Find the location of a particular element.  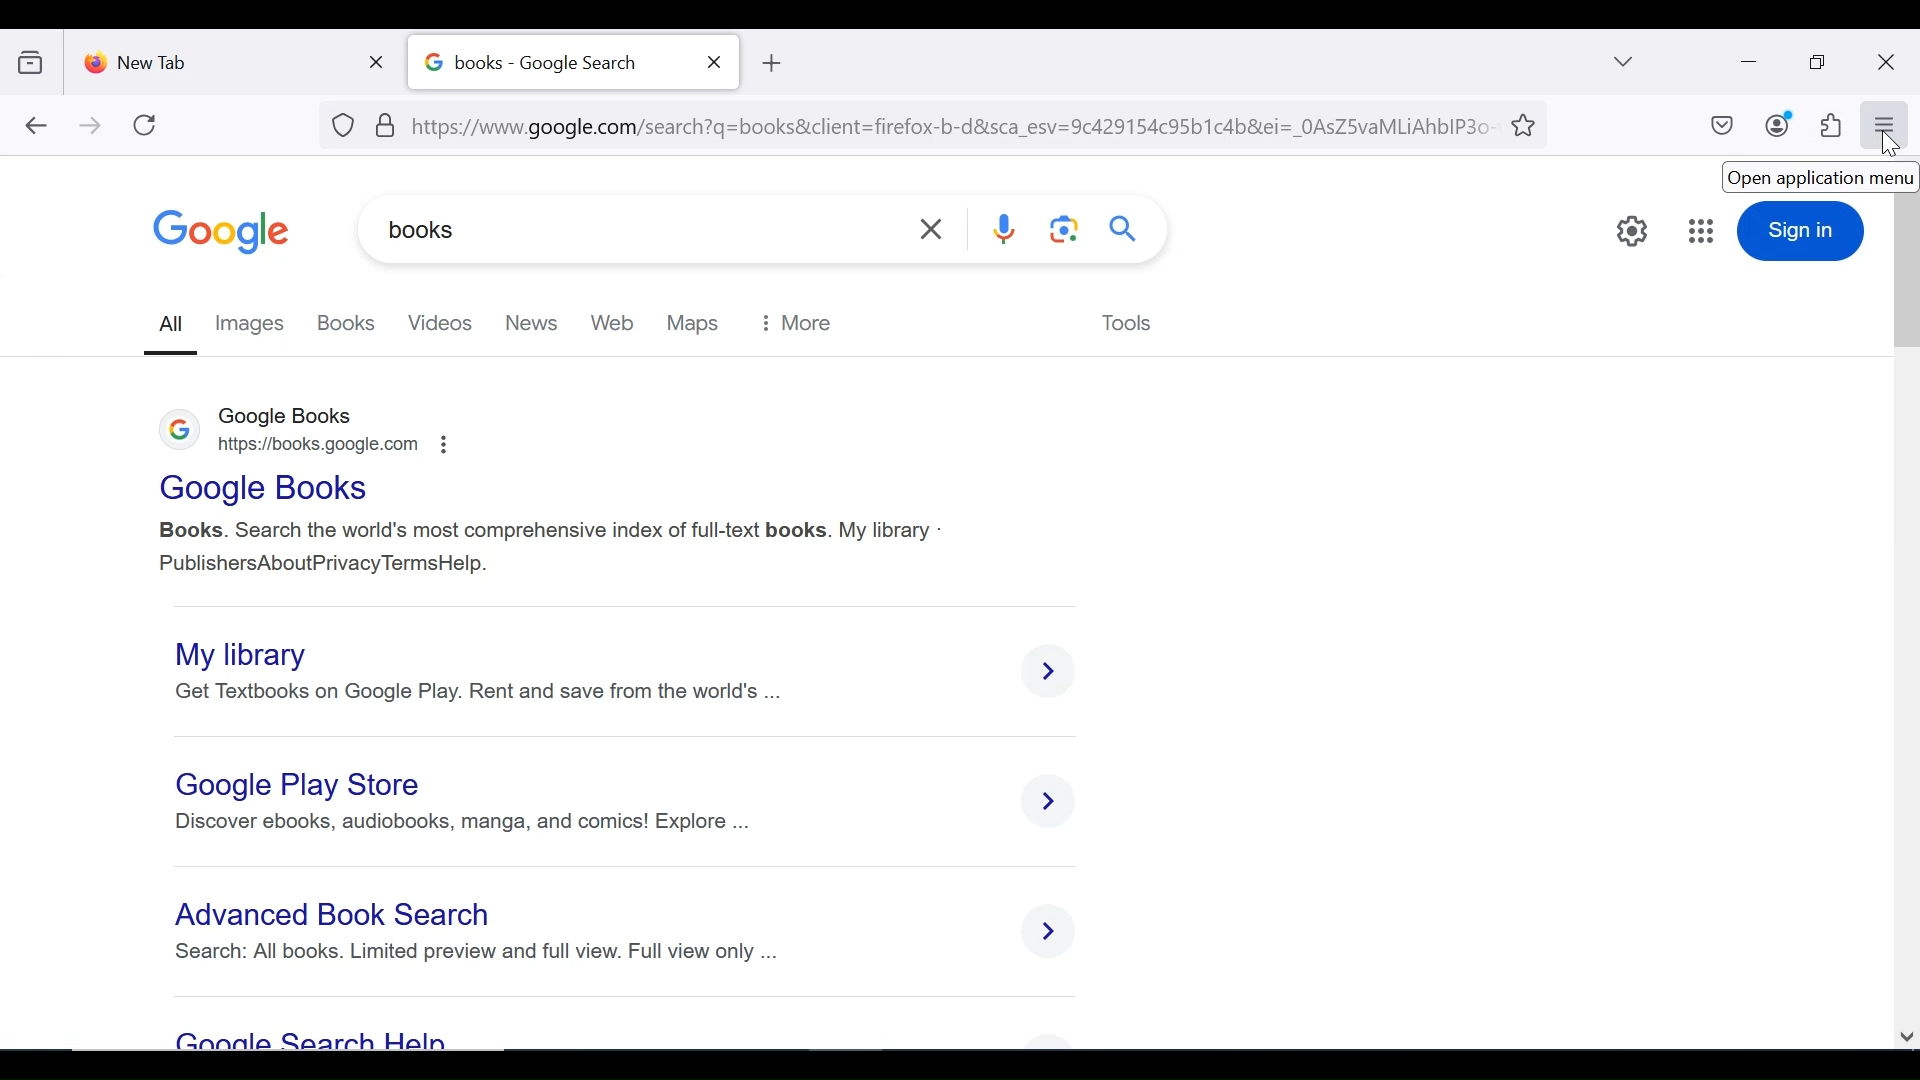

back is located at coordinates (35, 127).